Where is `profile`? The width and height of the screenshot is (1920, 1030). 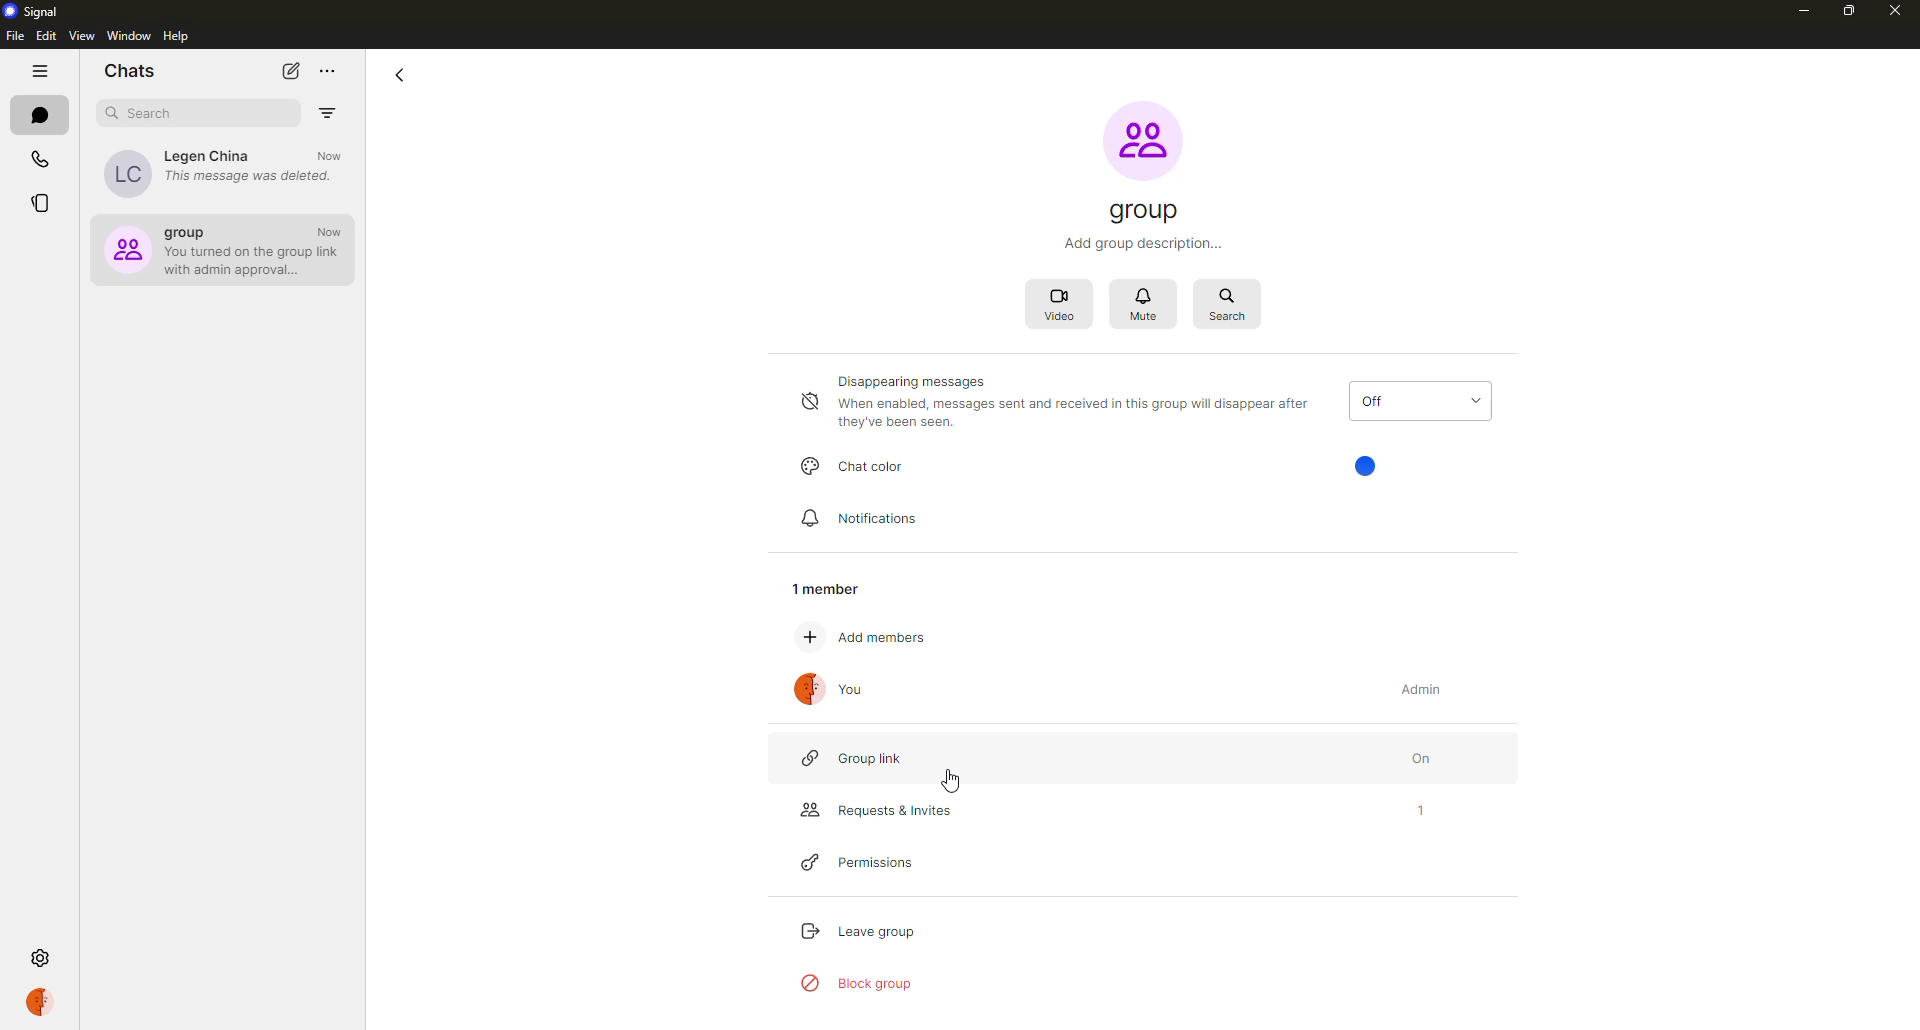 profile is located at coordinates (43, 1001).